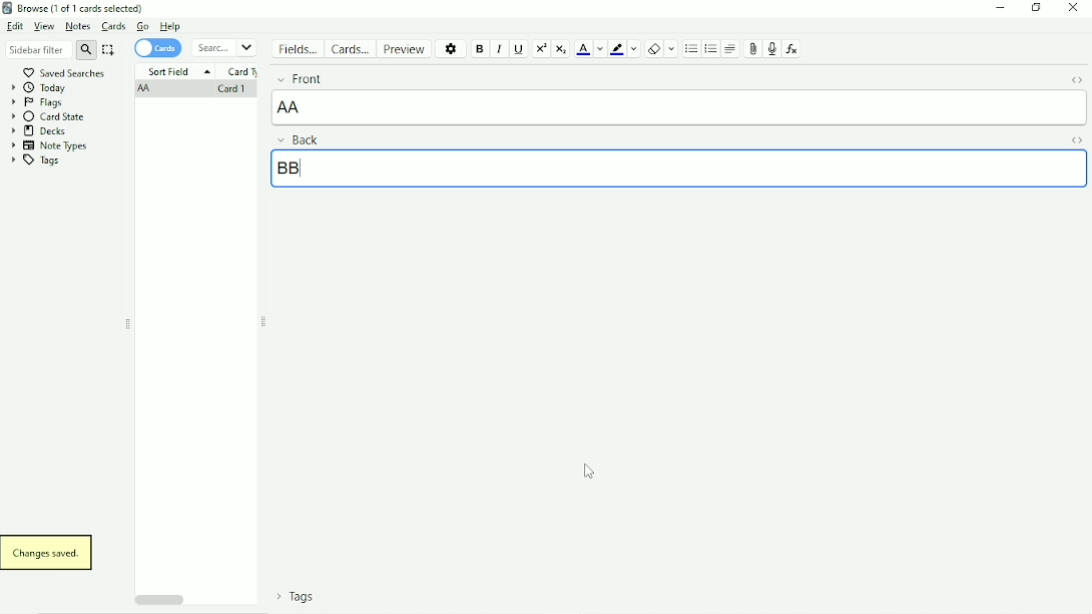 This screenshot has width=1092, height=614. Describe the element at coordinates (224, 48) in the screenshot. I see `Search` at that location.